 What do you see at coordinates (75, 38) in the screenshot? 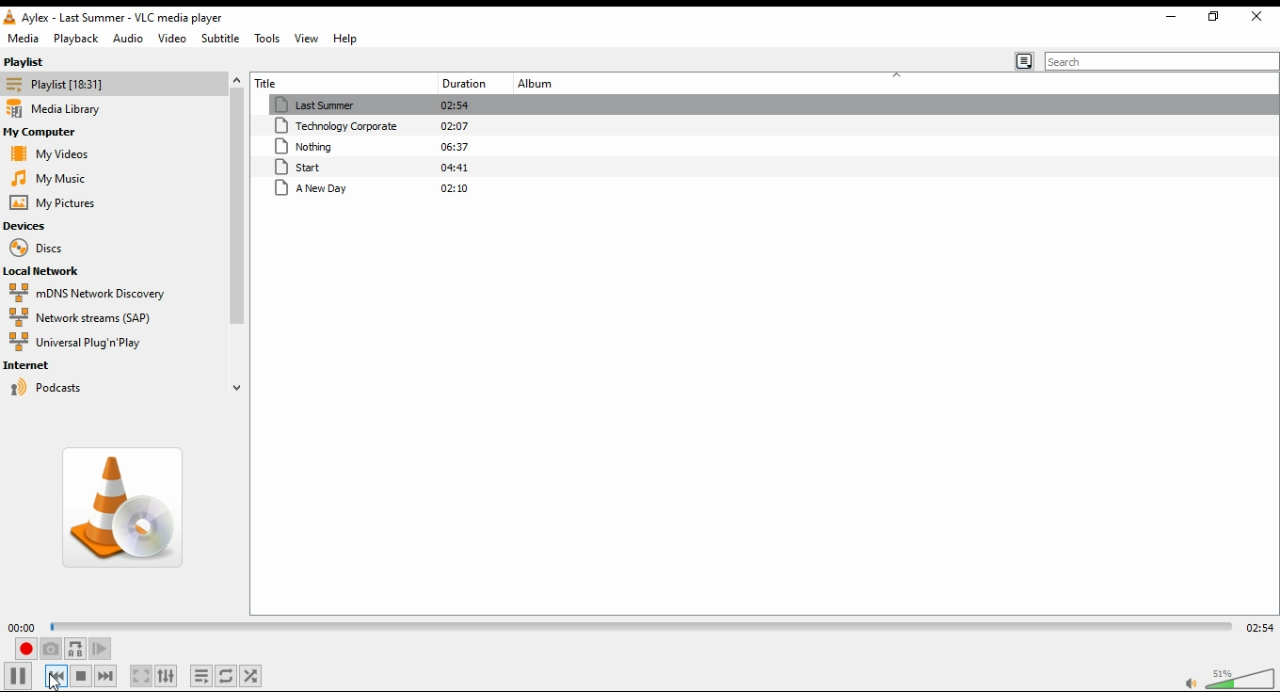
I see `playlist` at bounding box center [75, 38].